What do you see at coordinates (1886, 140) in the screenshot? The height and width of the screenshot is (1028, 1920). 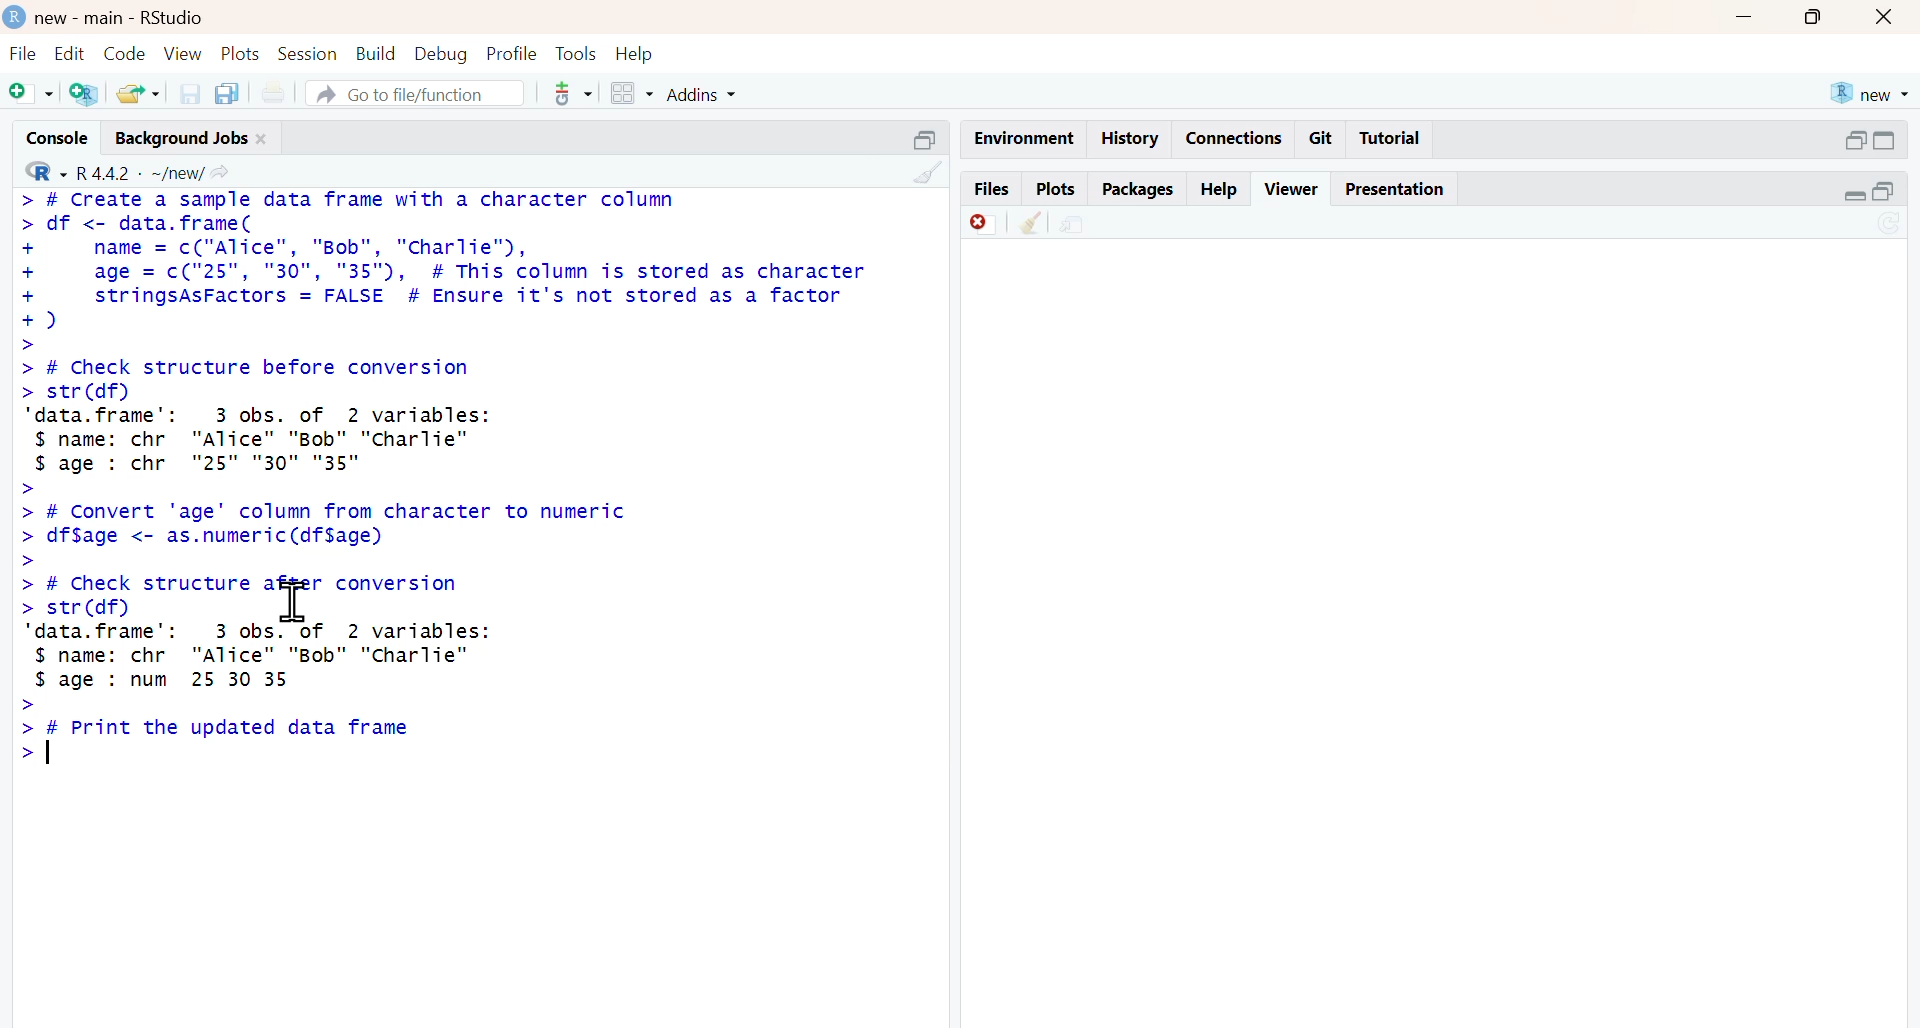 I see `expand/collapse` at bounding box center [1886, 140].